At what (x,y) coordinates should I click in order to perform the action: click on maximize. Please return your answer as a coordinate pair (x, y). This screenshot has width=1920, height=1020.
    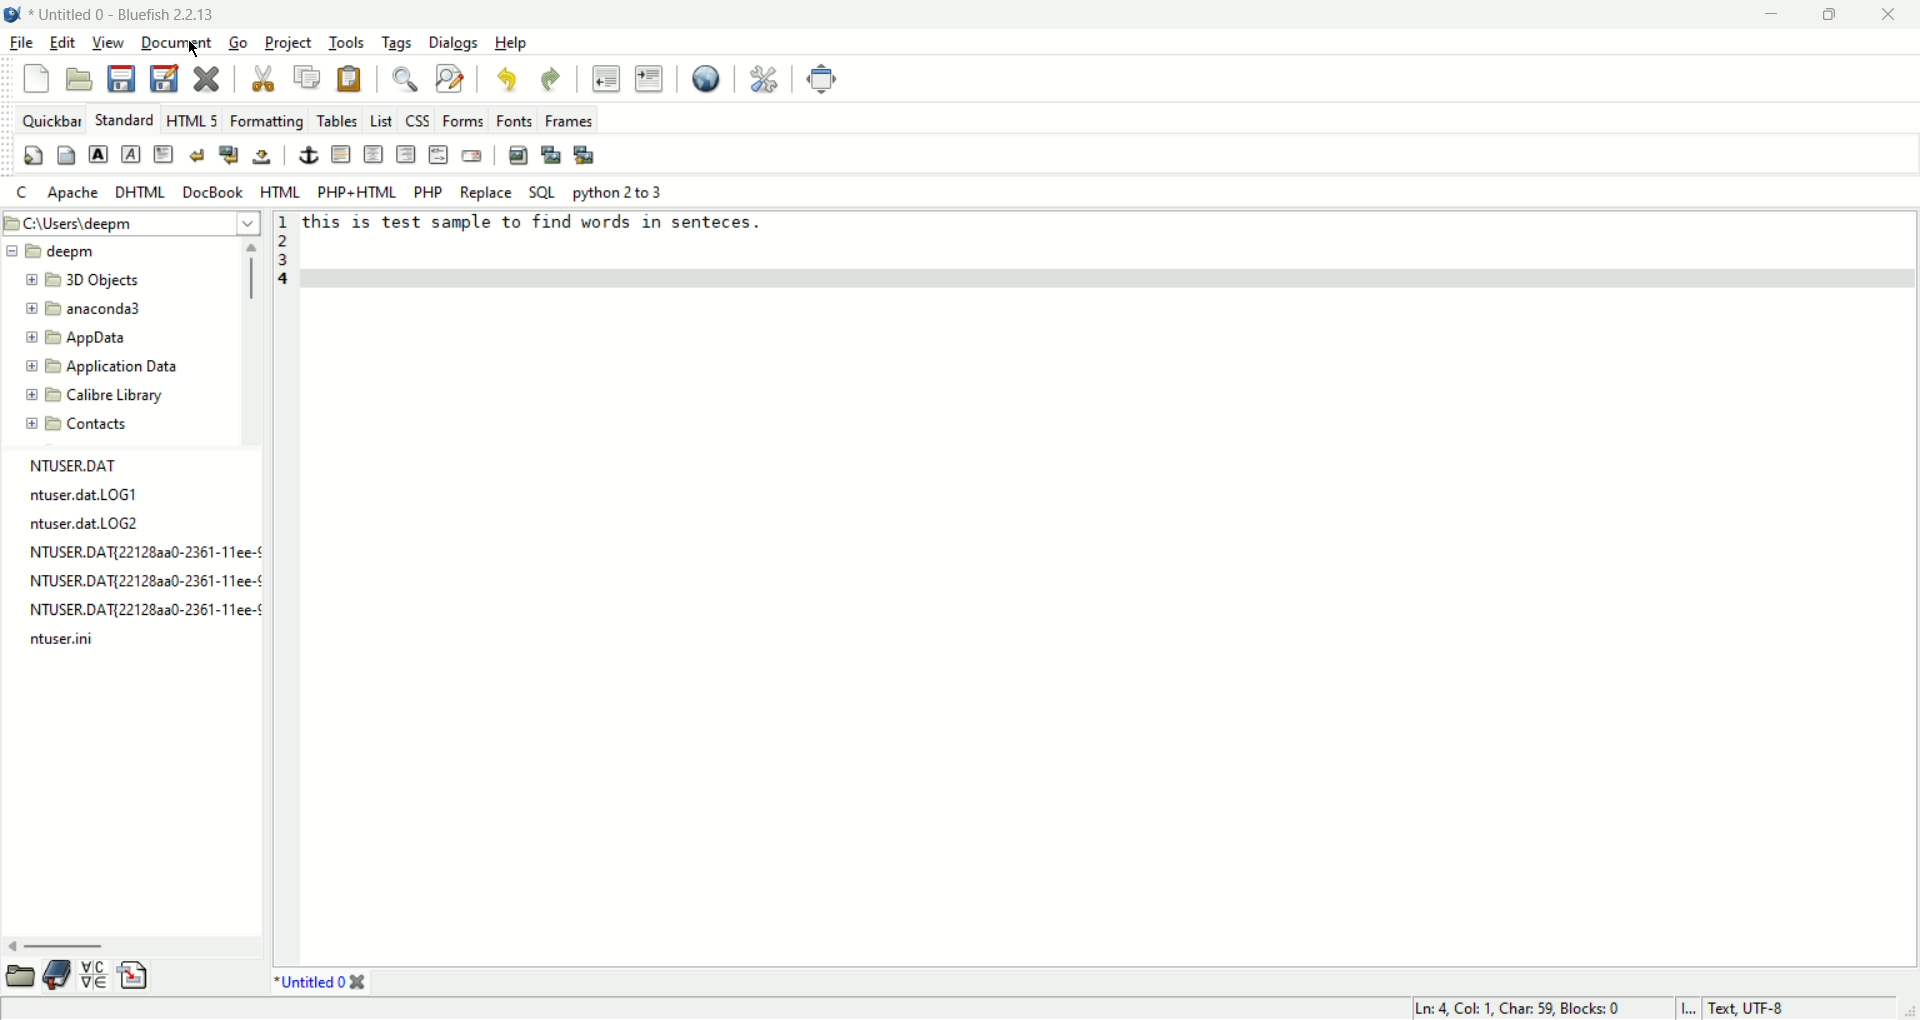
    Looking at the image, I should click on (1831, 15).